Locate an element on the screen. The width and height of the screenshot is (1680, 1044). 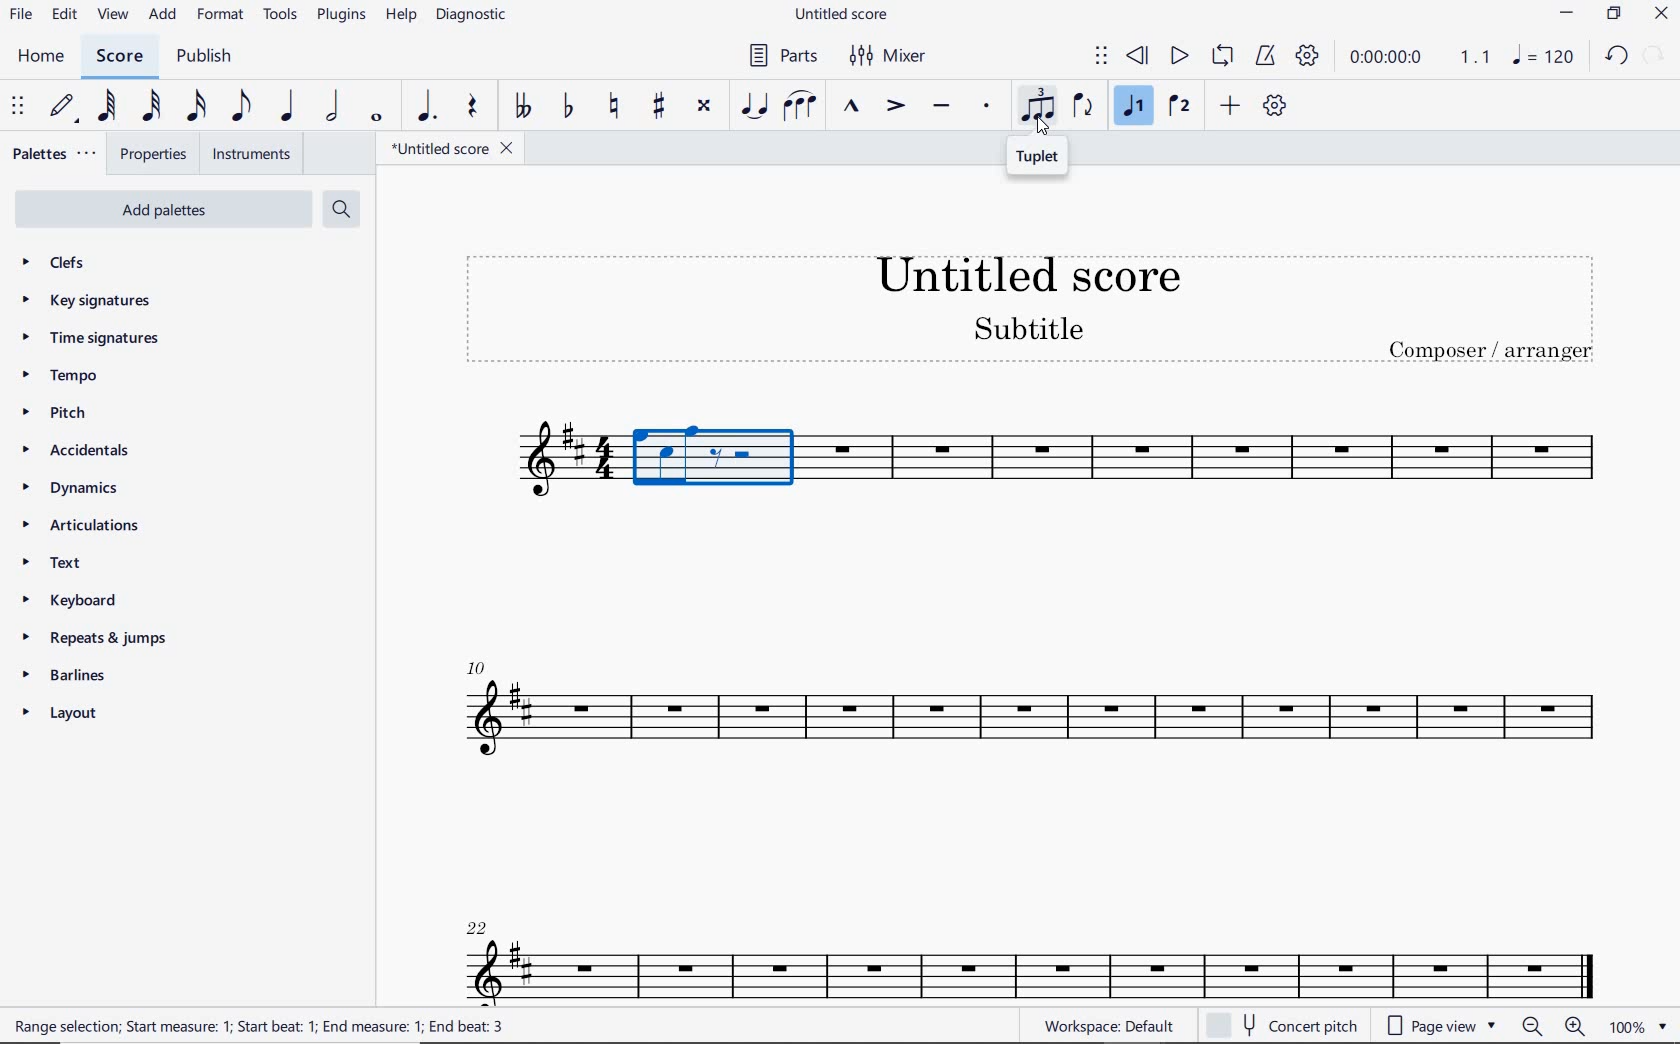
UNDO is located at coordinates (1617, 56).